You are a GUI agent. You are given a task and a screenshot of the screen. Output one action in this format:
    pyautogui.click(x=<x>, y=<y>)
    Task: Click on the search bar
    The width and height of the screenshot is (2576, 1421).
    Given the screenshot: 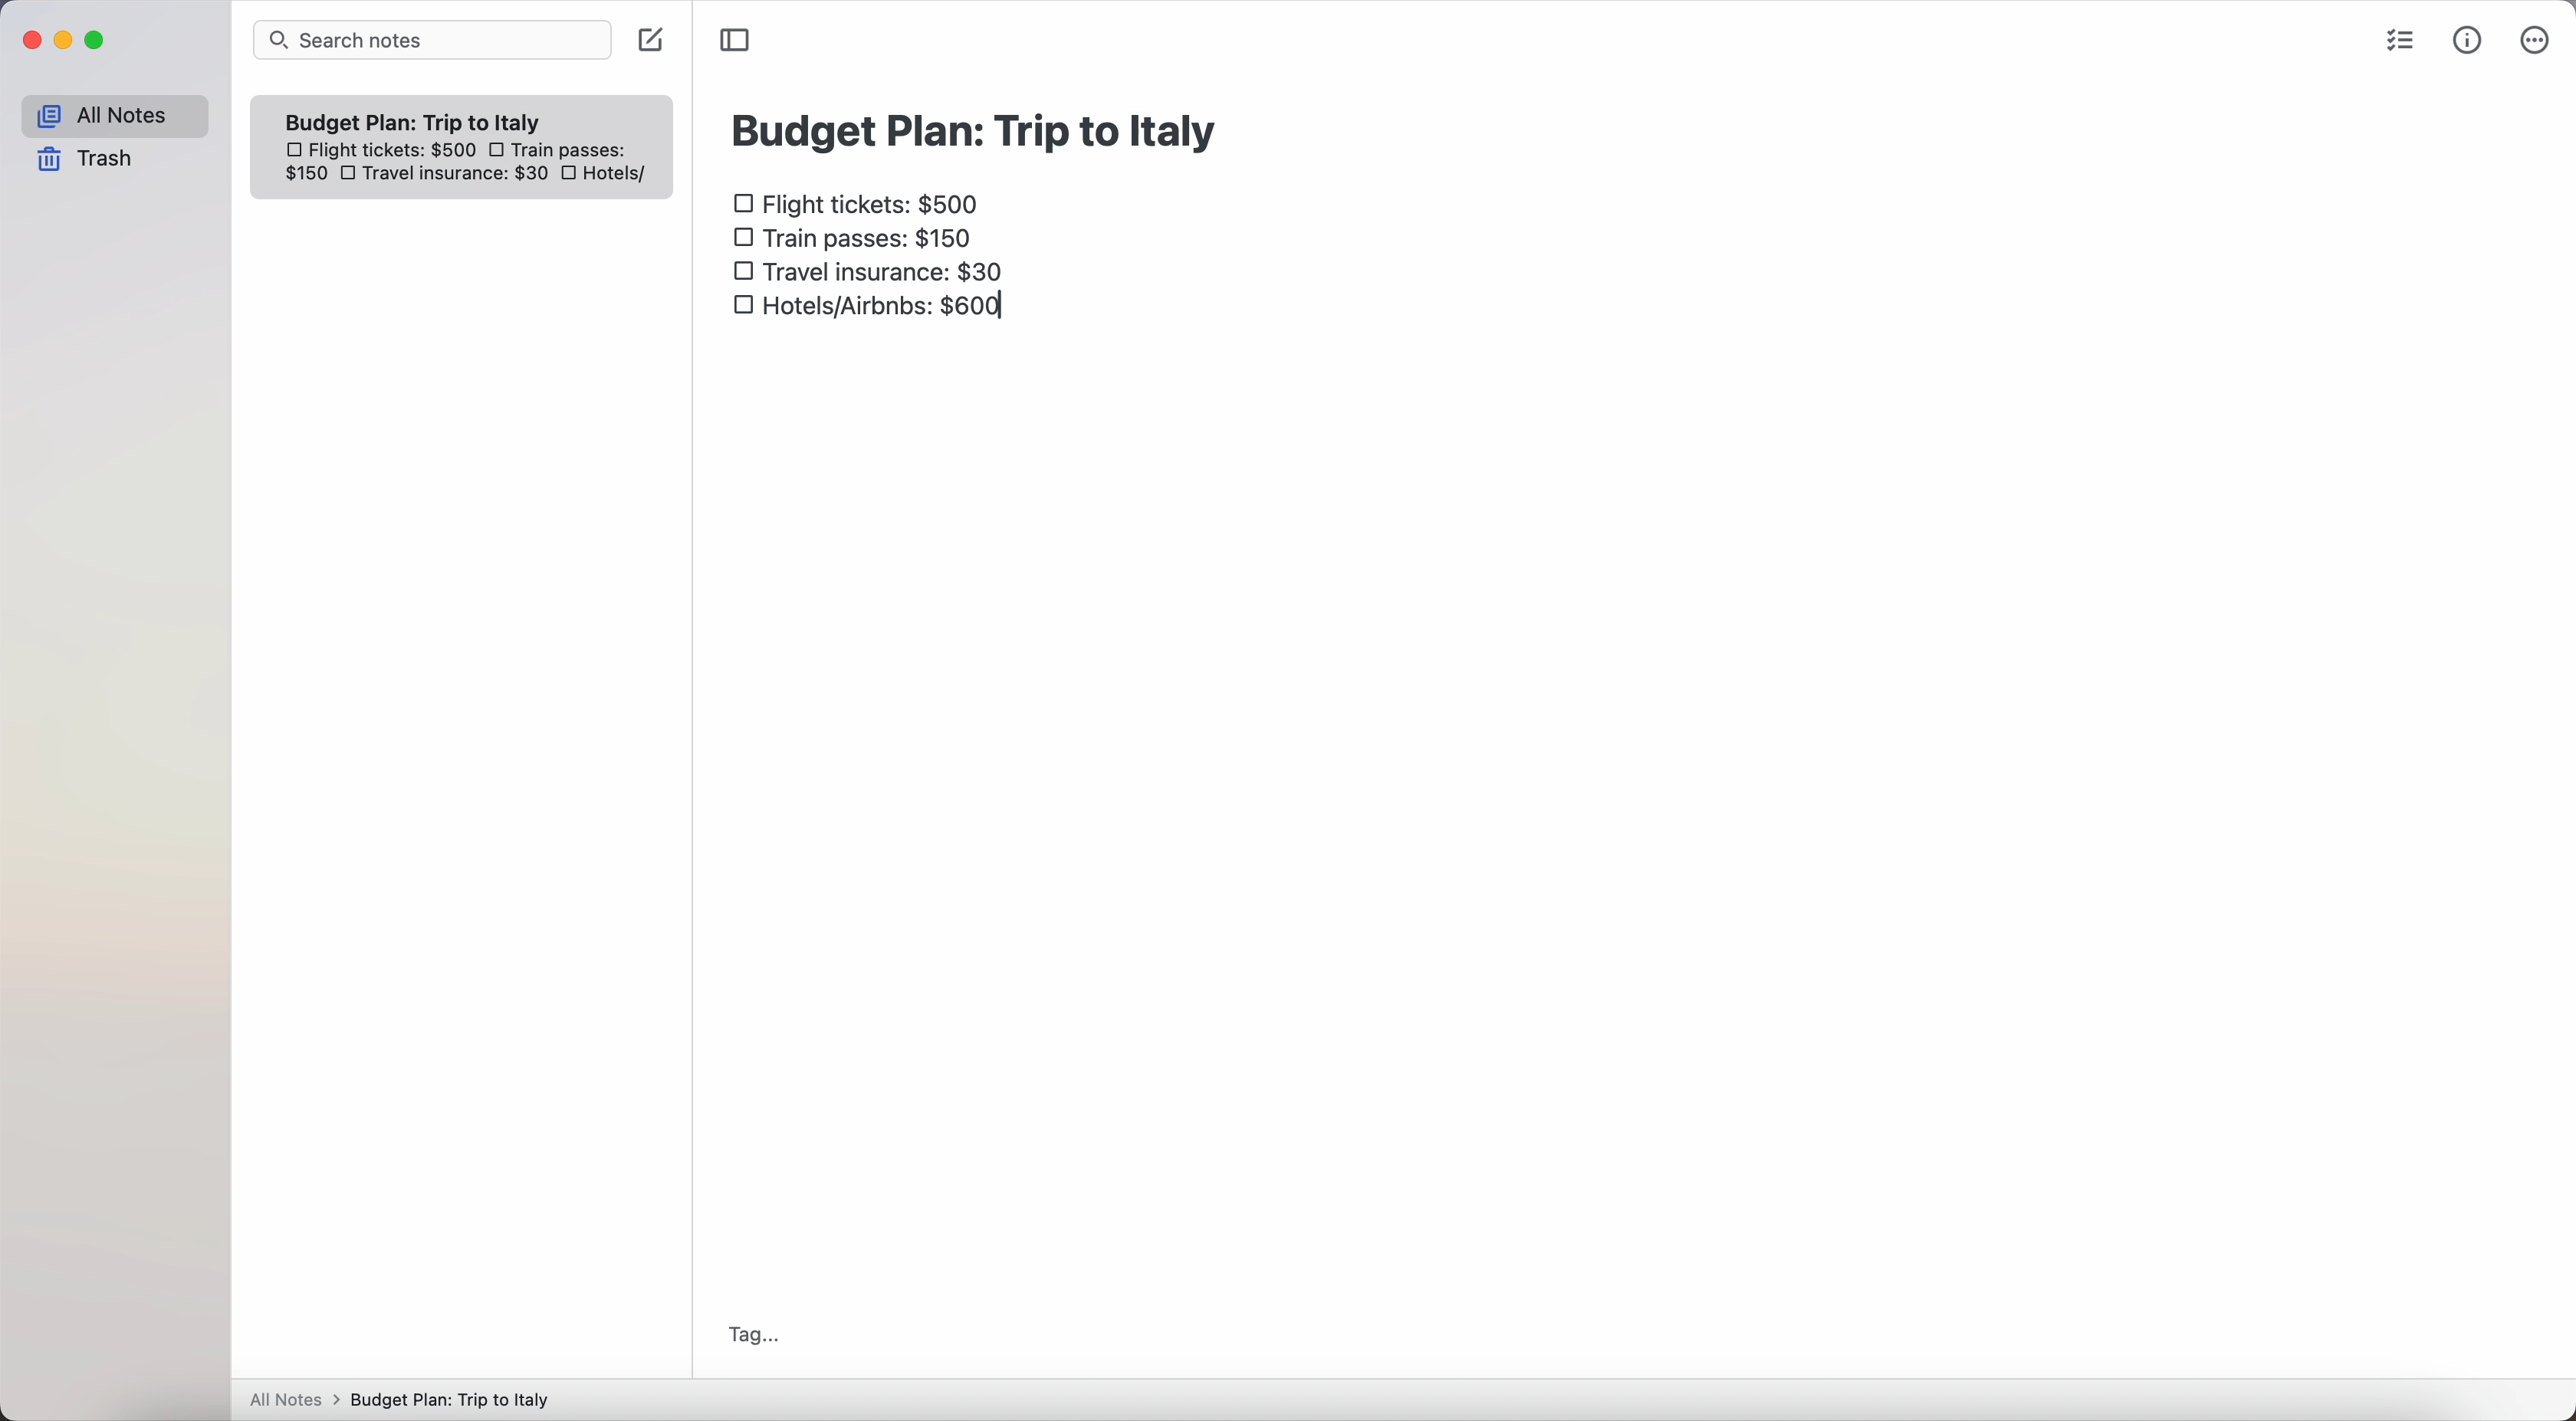 What is the action you would take?
    pyautogui.click(x=432, y=40)
    